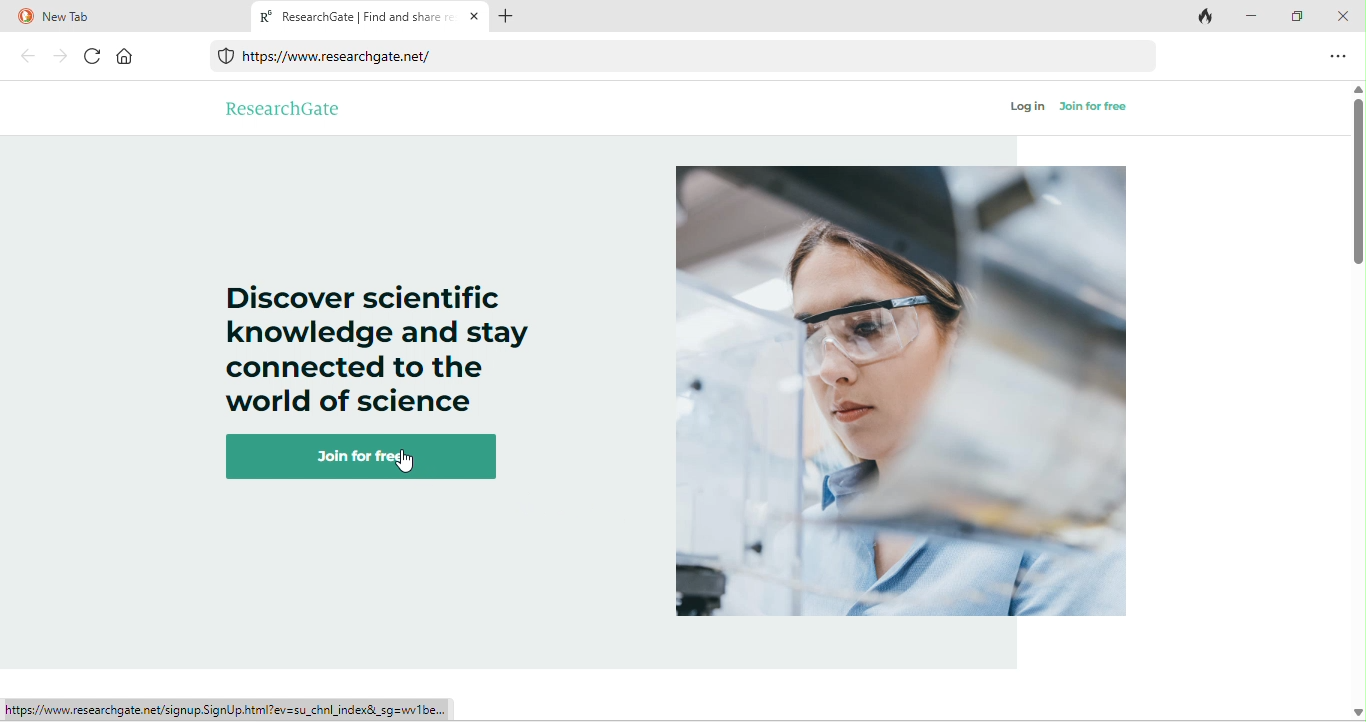 This screenshot has width=1366, height=722. What do you see at coordinates (903, 394) in the screenshot?
I see `image` at bounding box center [903, 394].